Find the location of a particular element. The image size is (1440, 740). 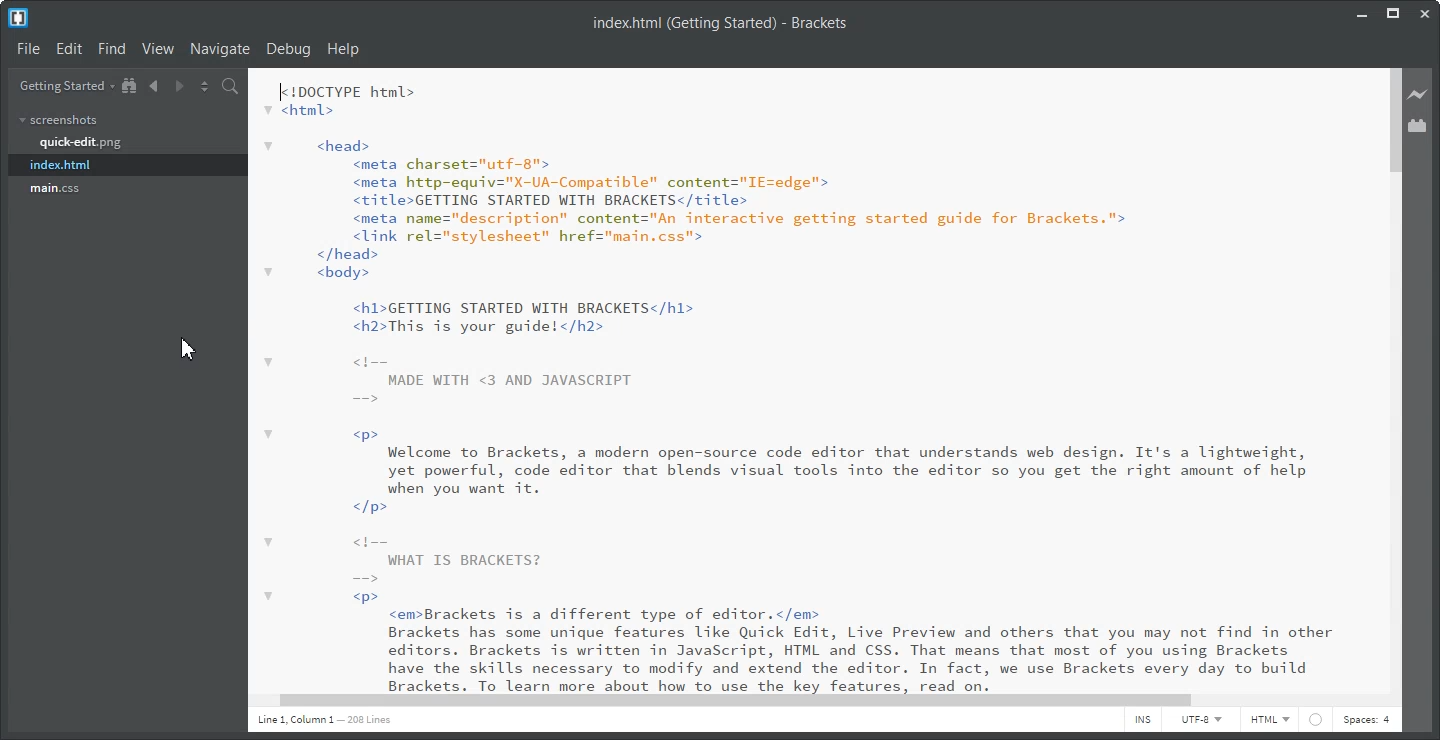

Help is located at coordinates (346, 50).